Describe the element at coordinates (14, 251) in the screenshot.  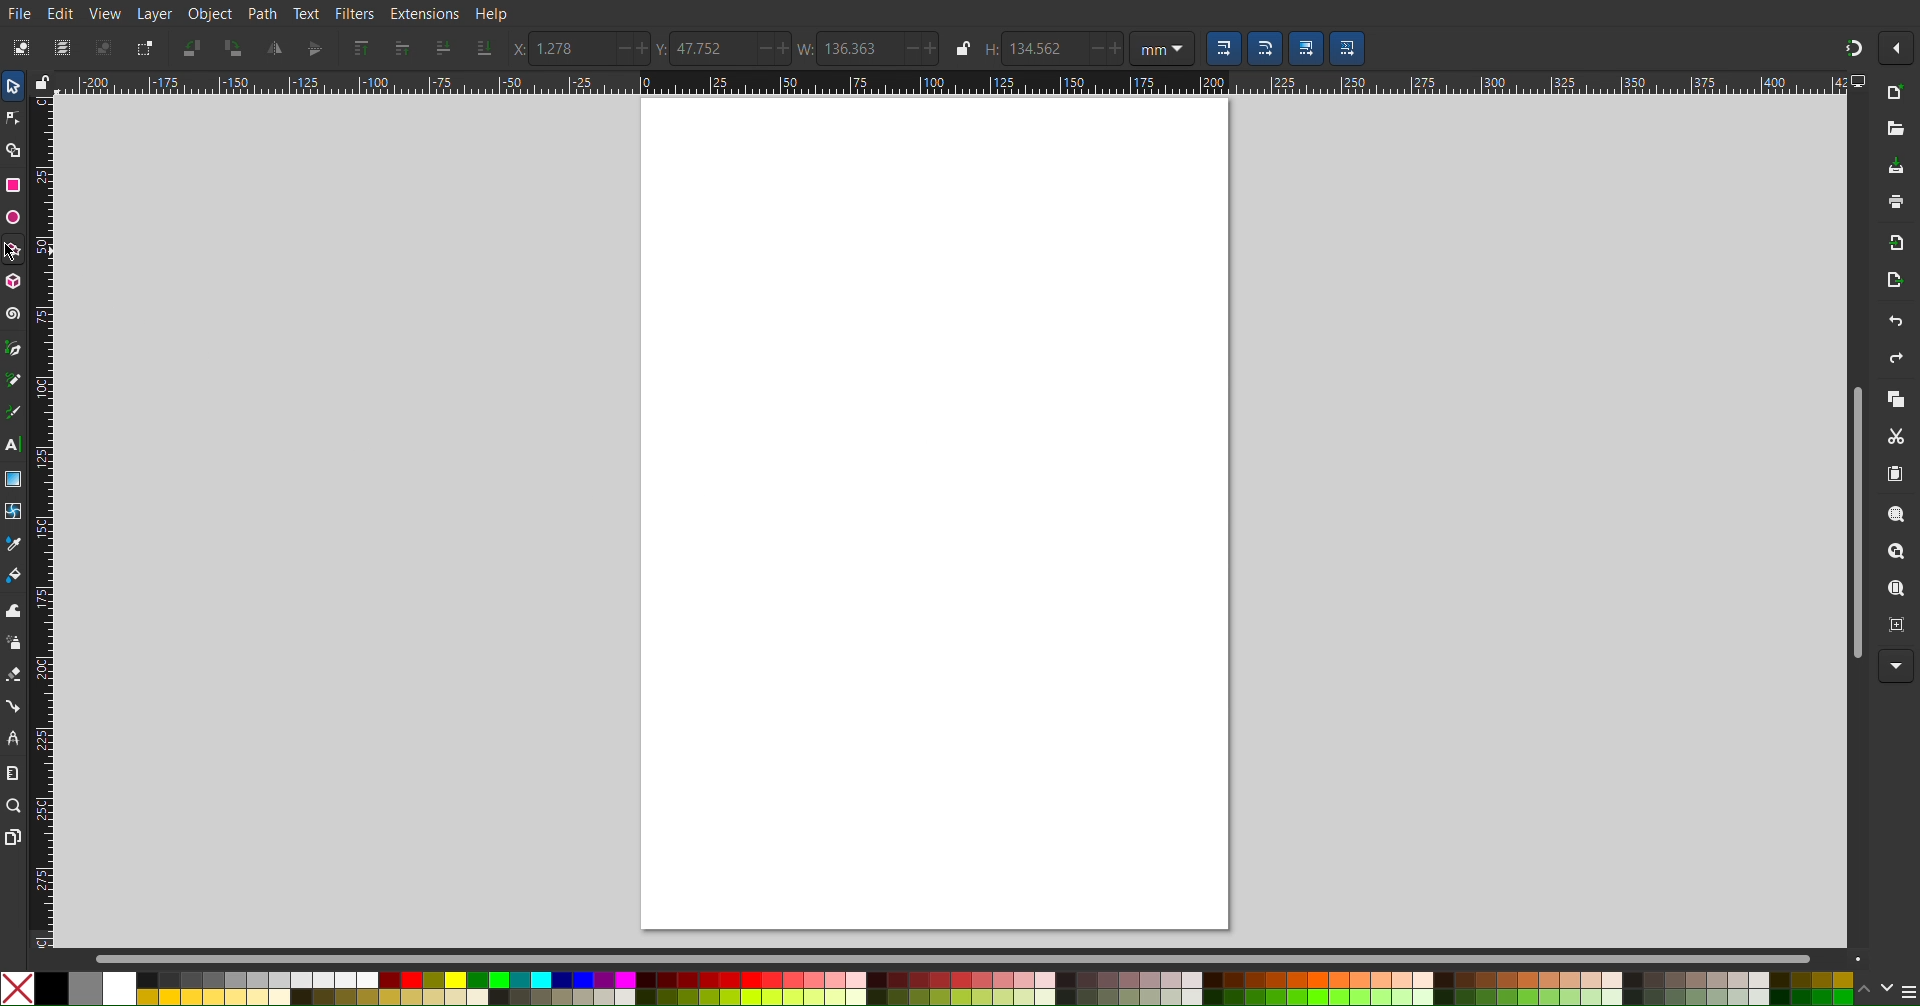
I see `Polygon/Star` at that location.